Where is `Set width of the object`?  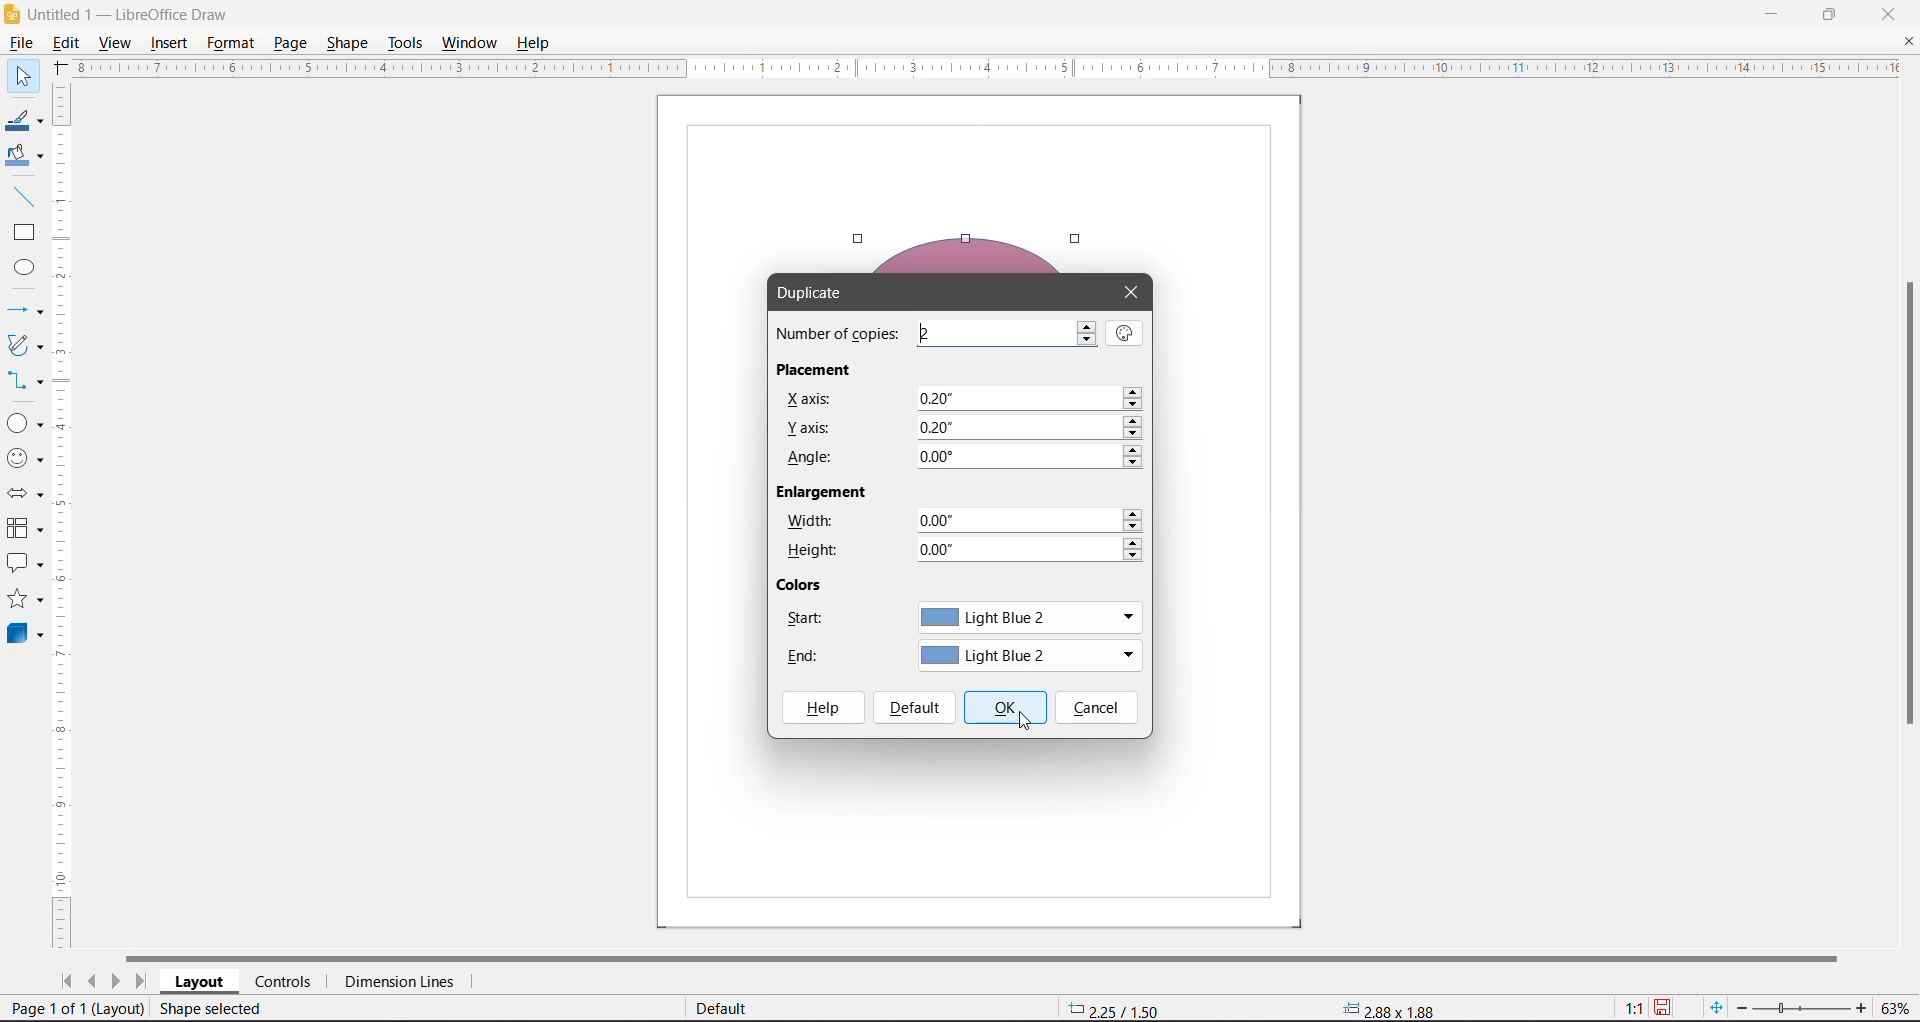
Set width of the object is located at coordinates (1028, 520).